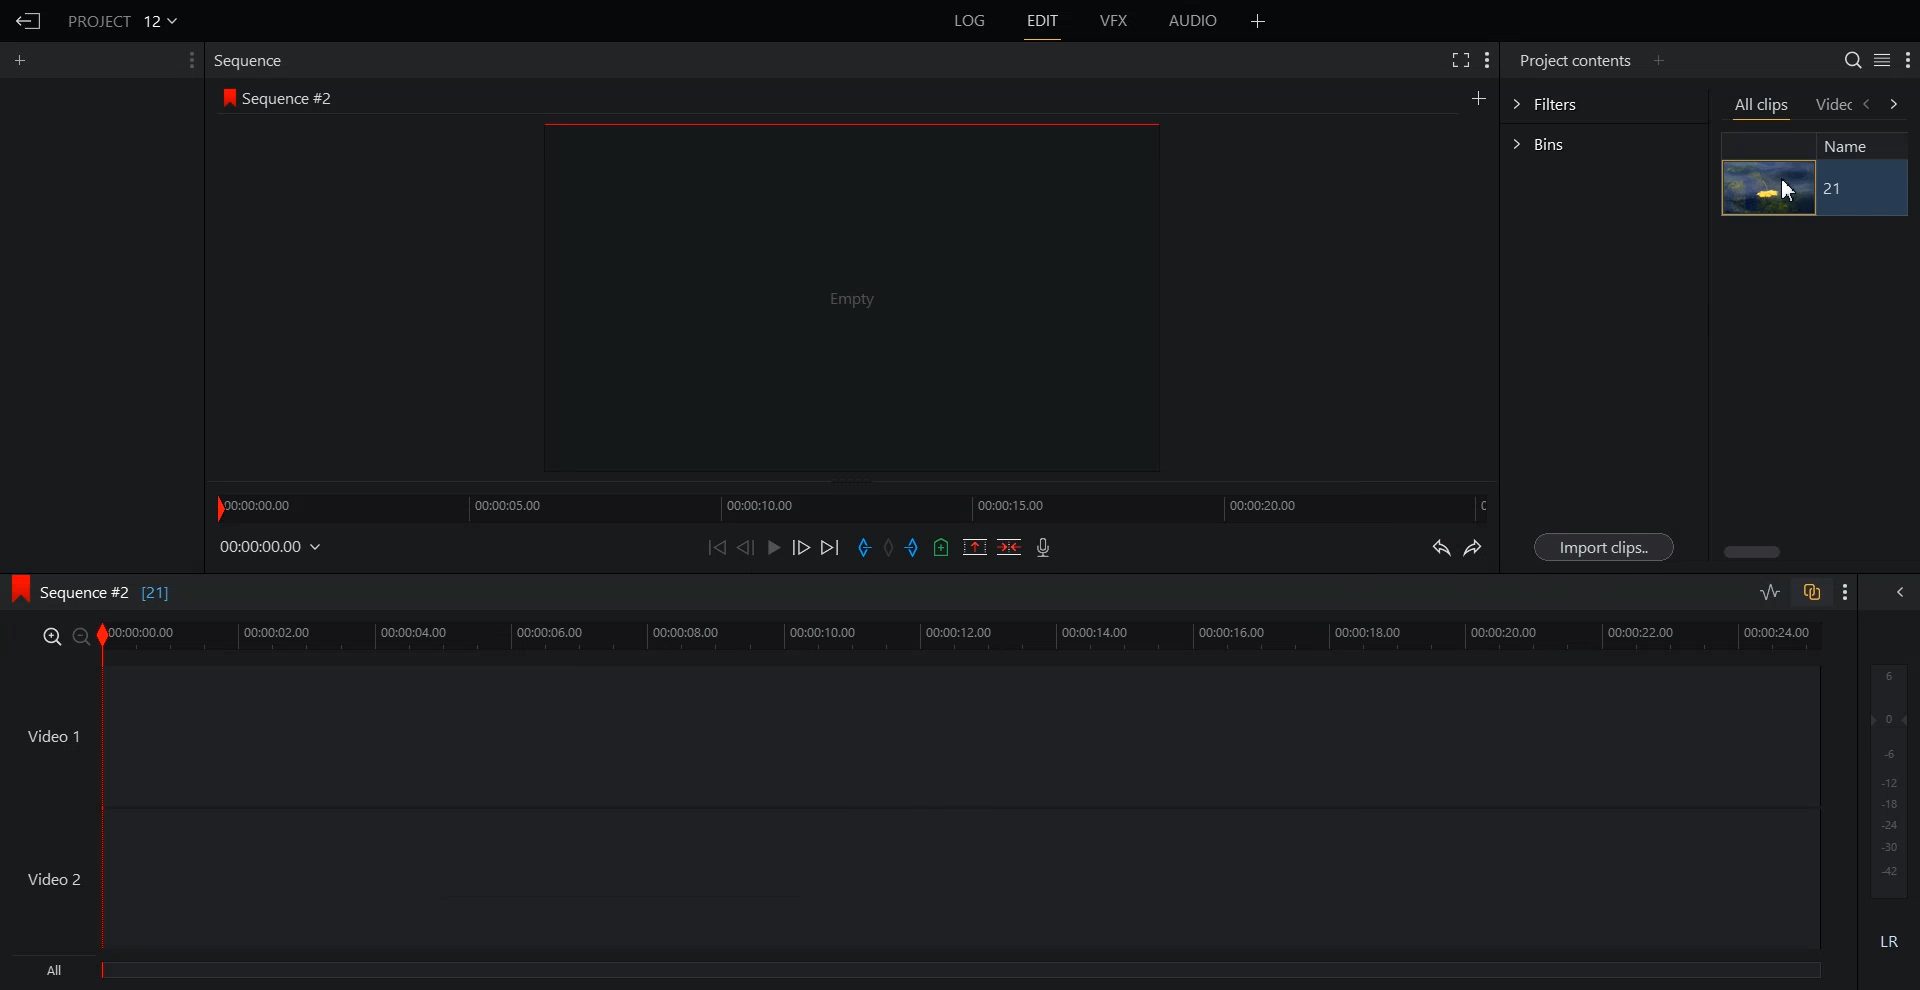  Describe the element at coordinates (1115, 21) in the screenshot. I see `VFX` at that location.